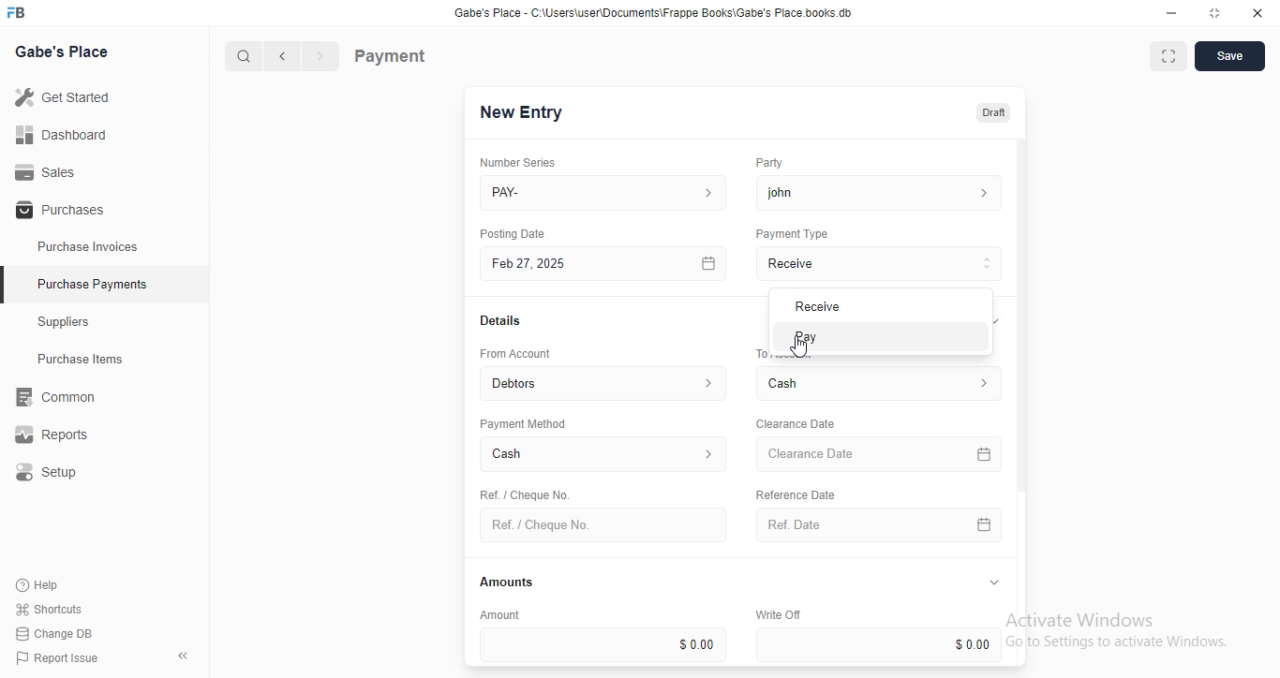 The height and width of the screenshot is (678, 1280). What do you see at coordinates (61, 135) in the screenshot?
I see `Dashboard` at bounding box center [61, 135].